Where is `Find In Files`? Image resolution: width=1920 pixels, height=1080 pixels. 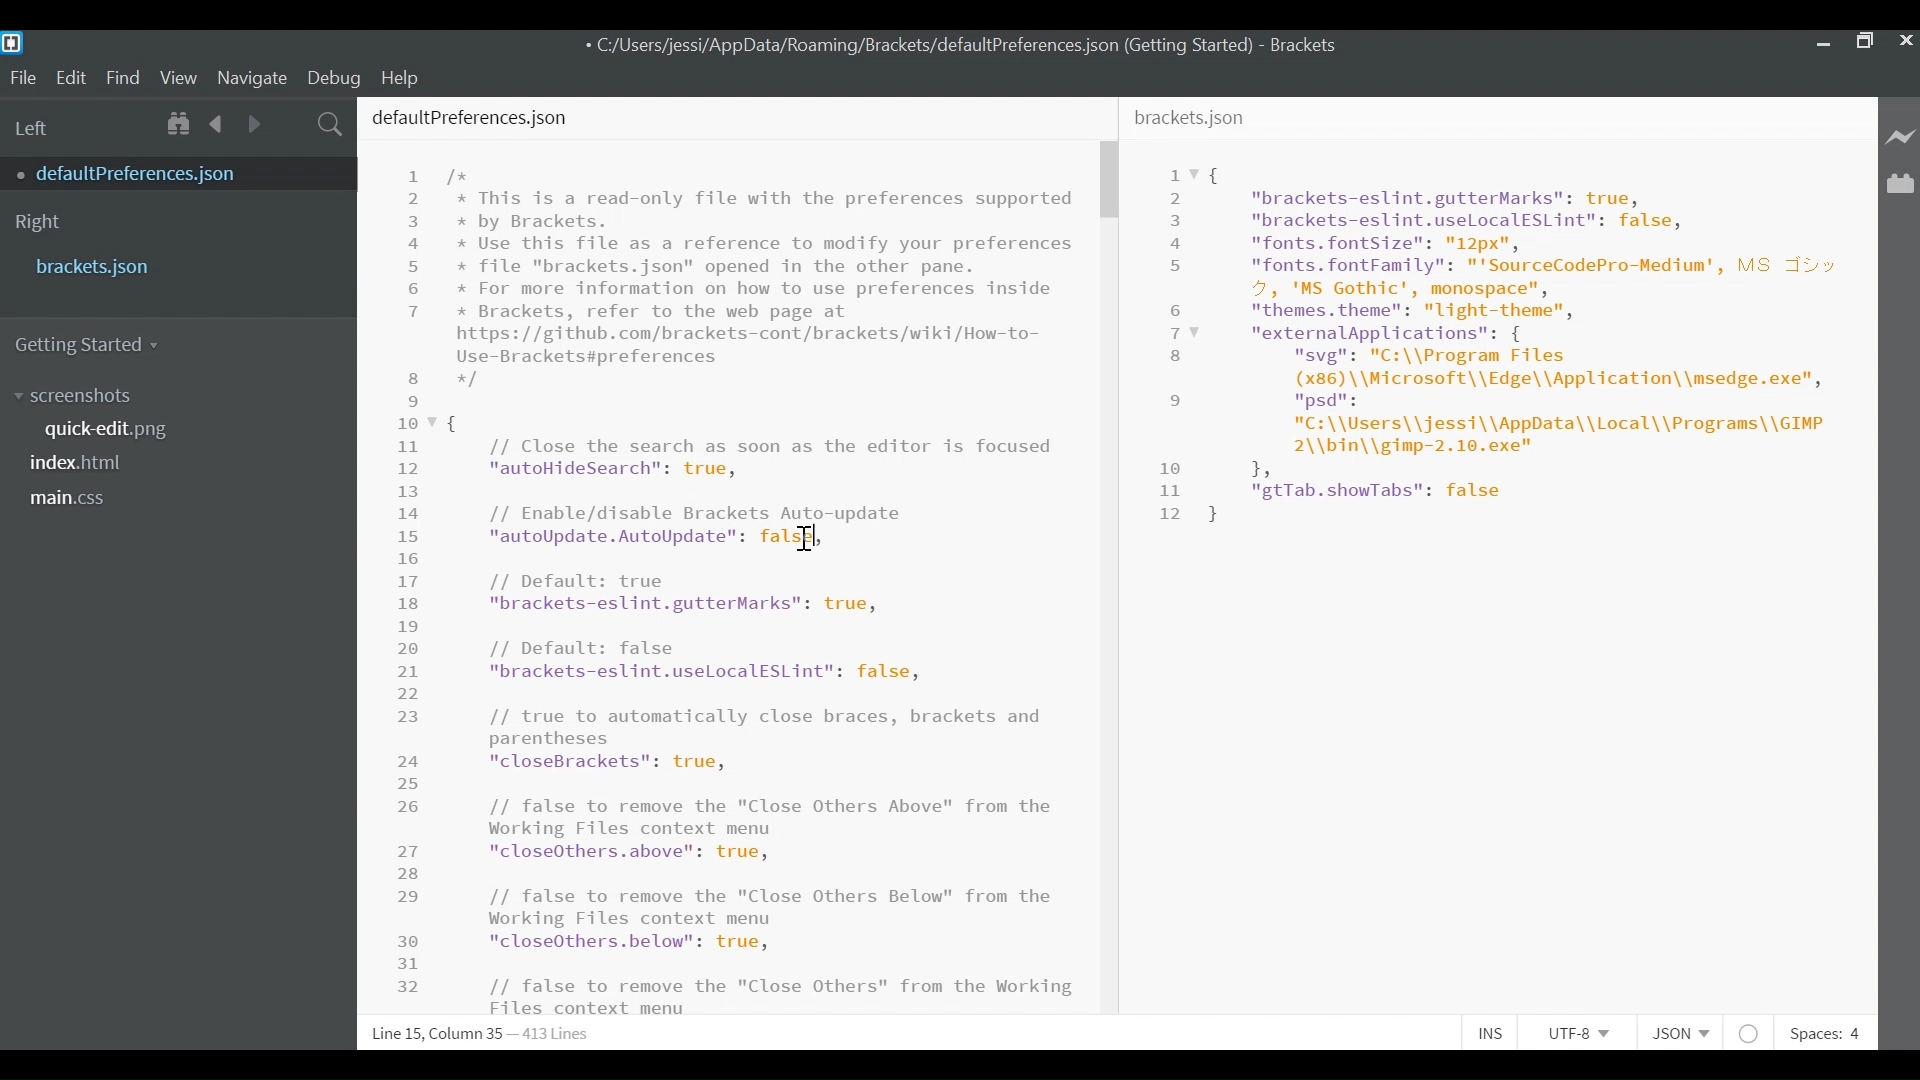 Find In Files is located at coordinates (331, 122).